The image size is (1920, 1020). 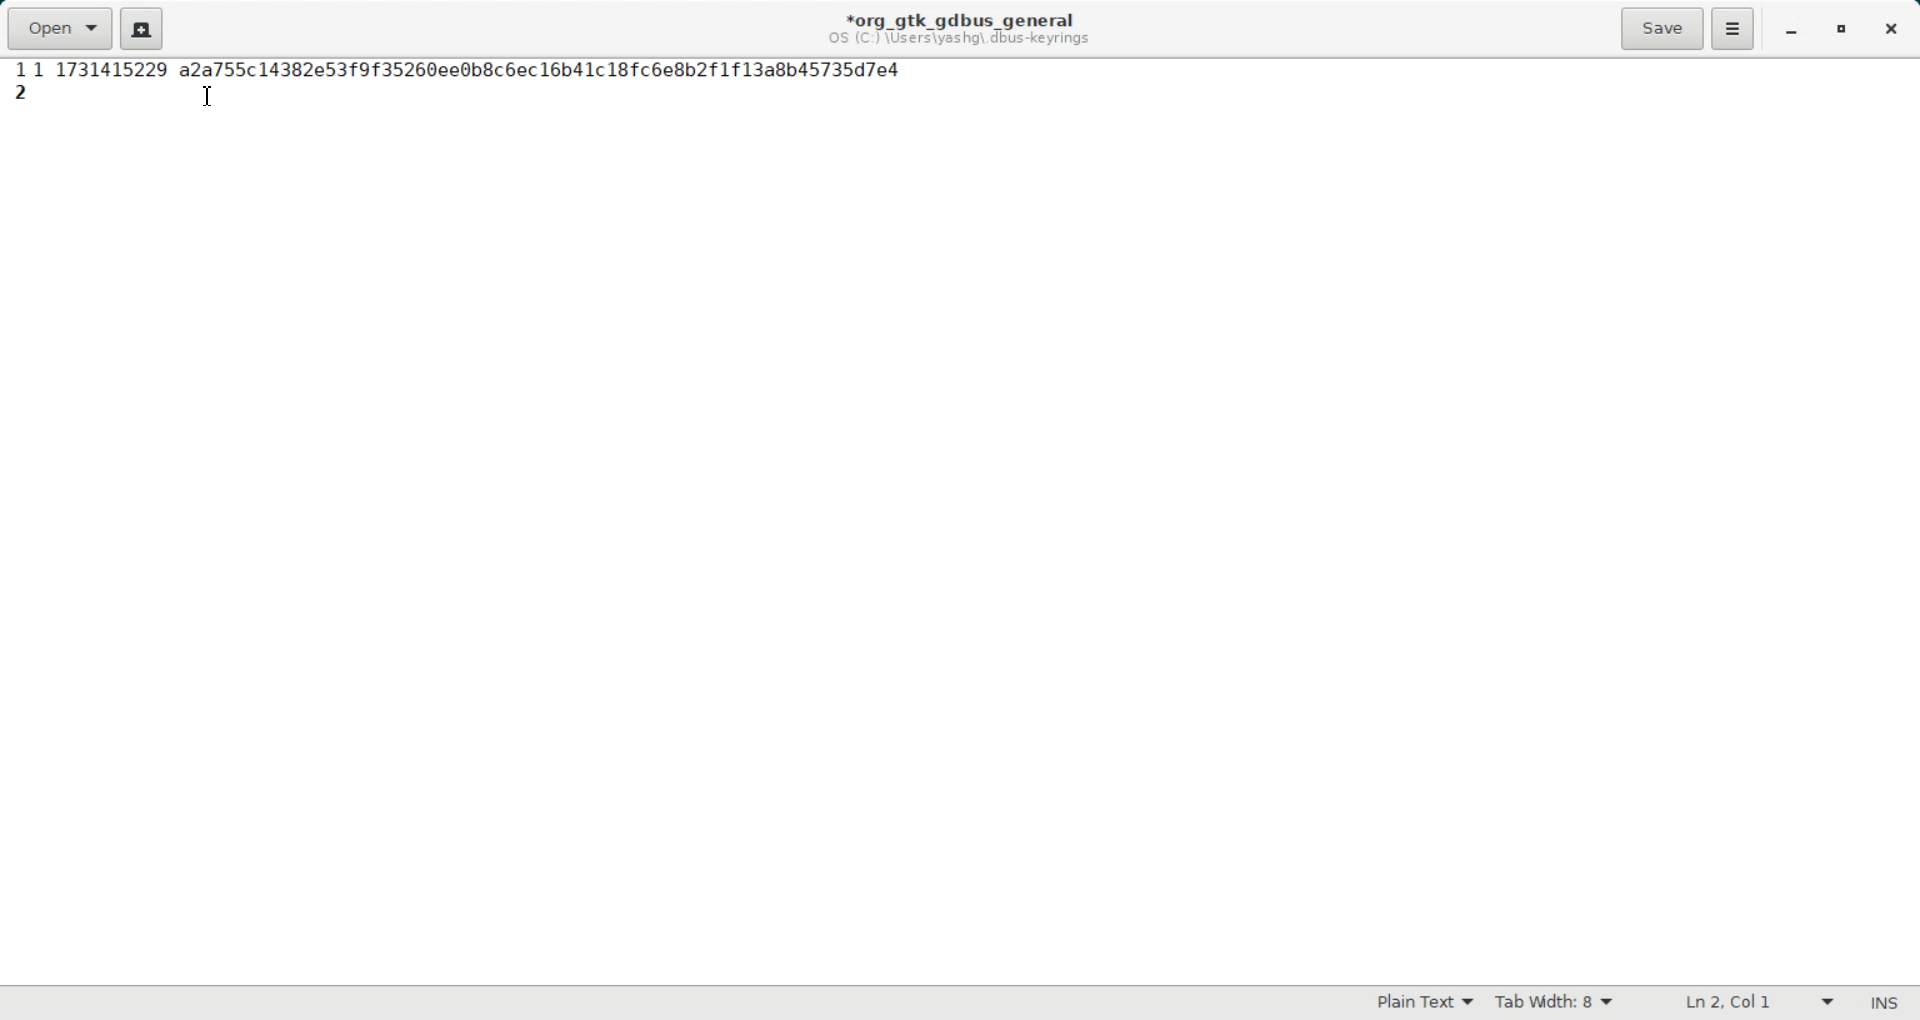 I want to click on Text Wrapping, so click(x=1737, y=1003).